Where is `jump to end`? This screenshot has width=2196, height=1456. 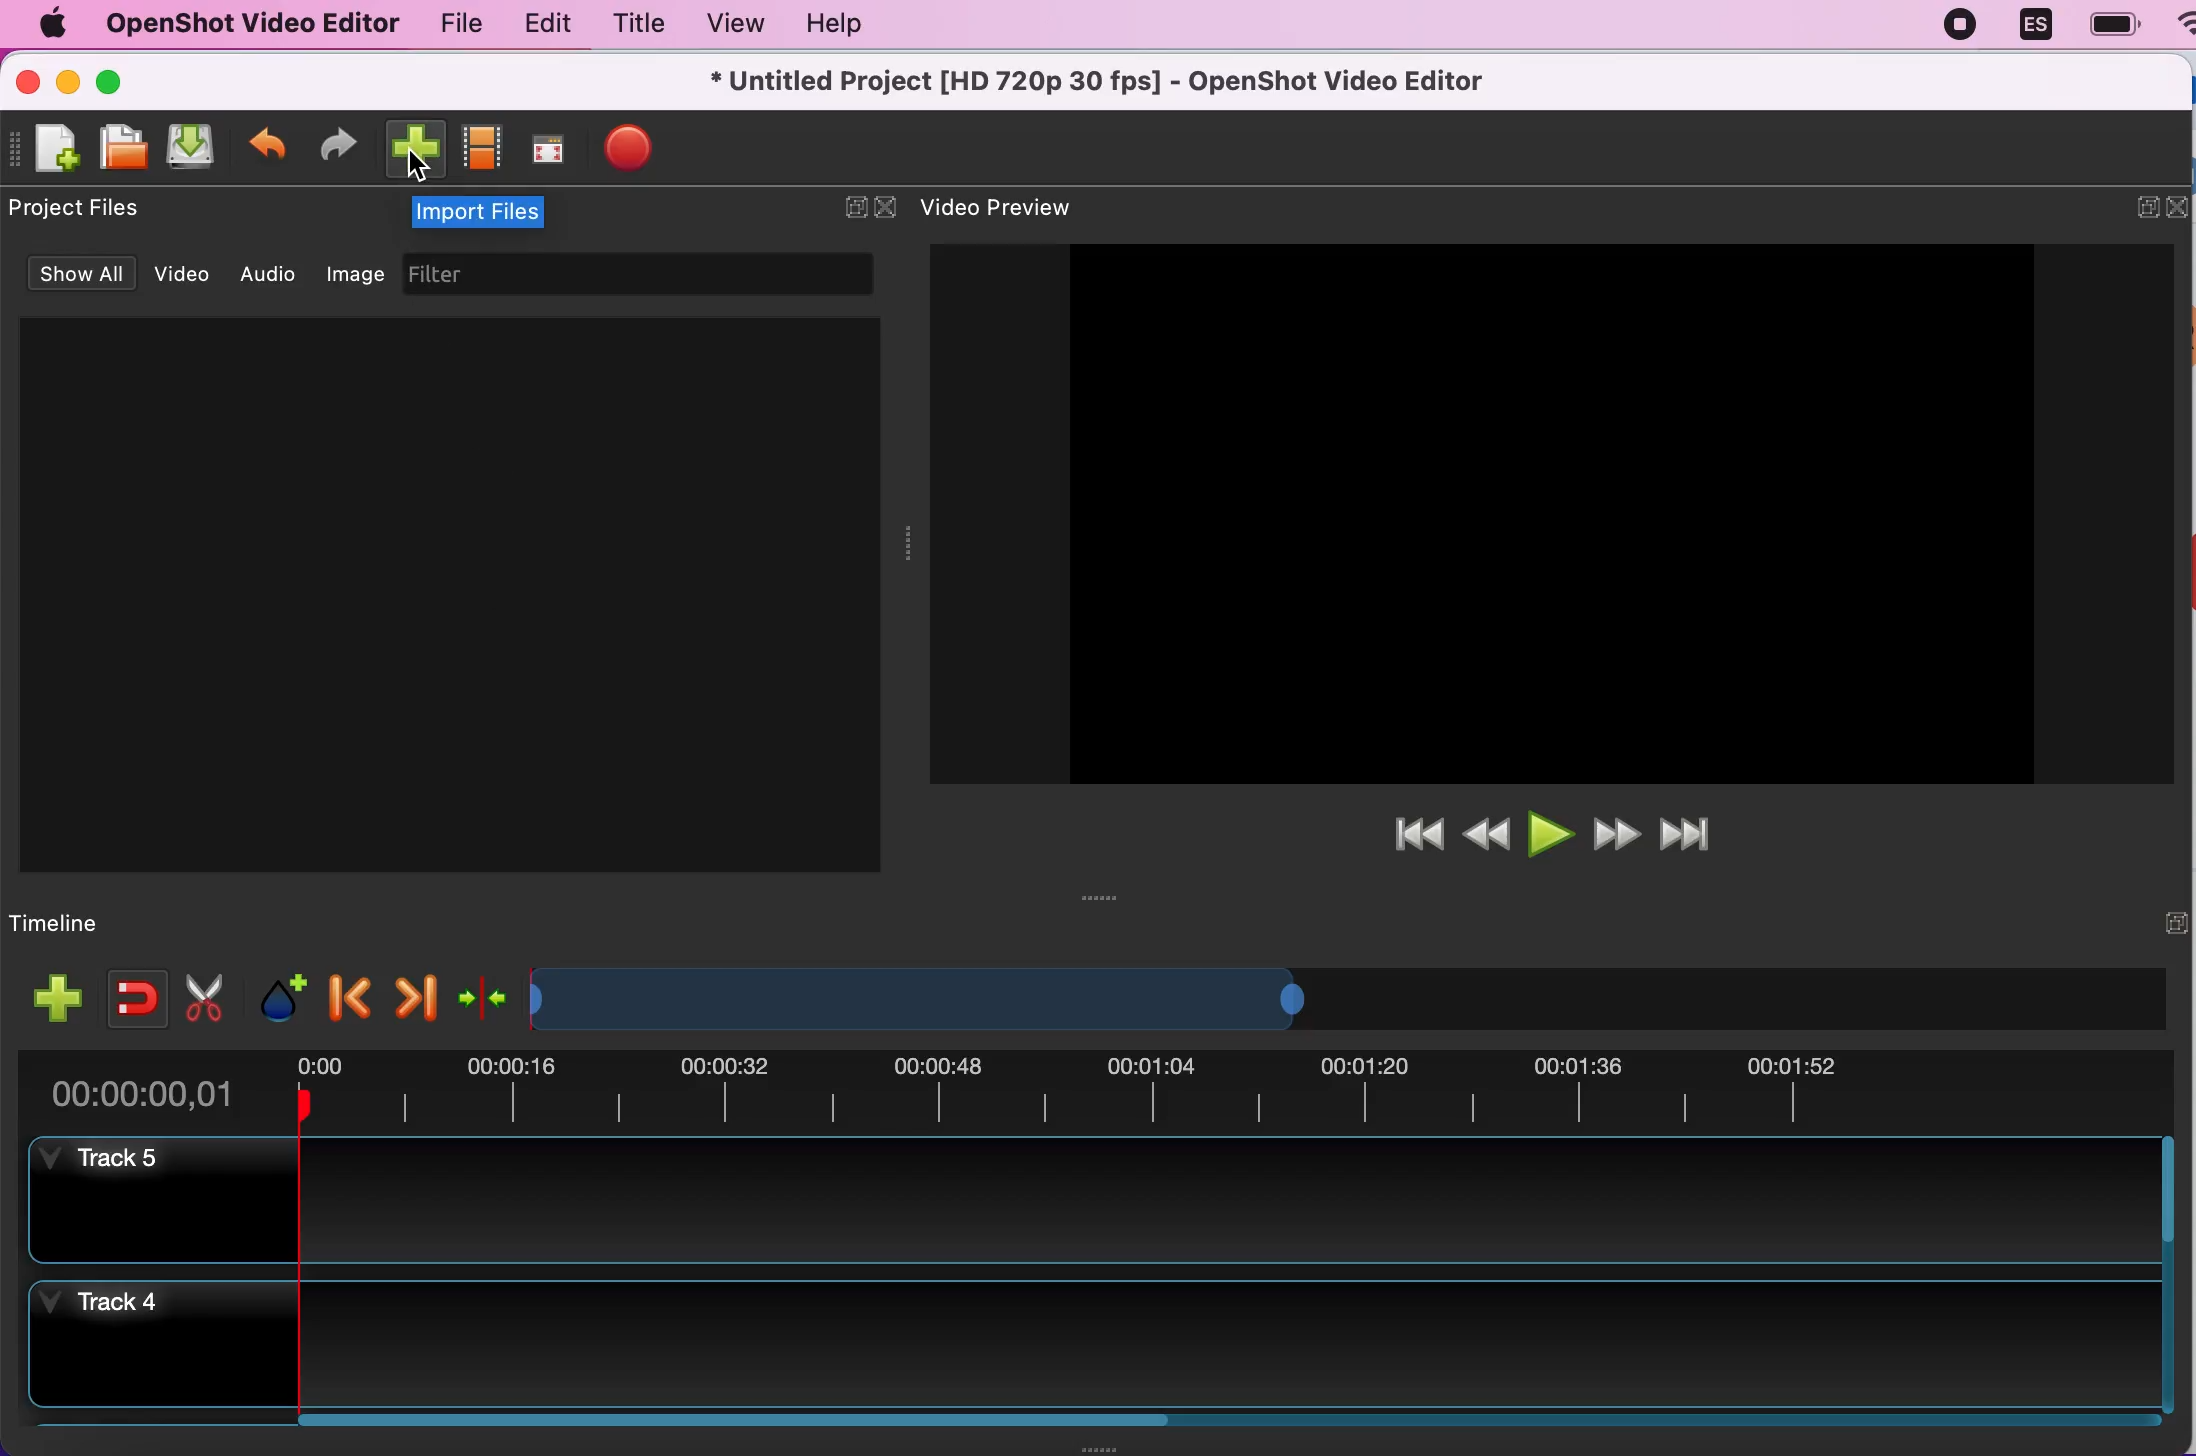
jump to end is located at coordinates (1707, 833).